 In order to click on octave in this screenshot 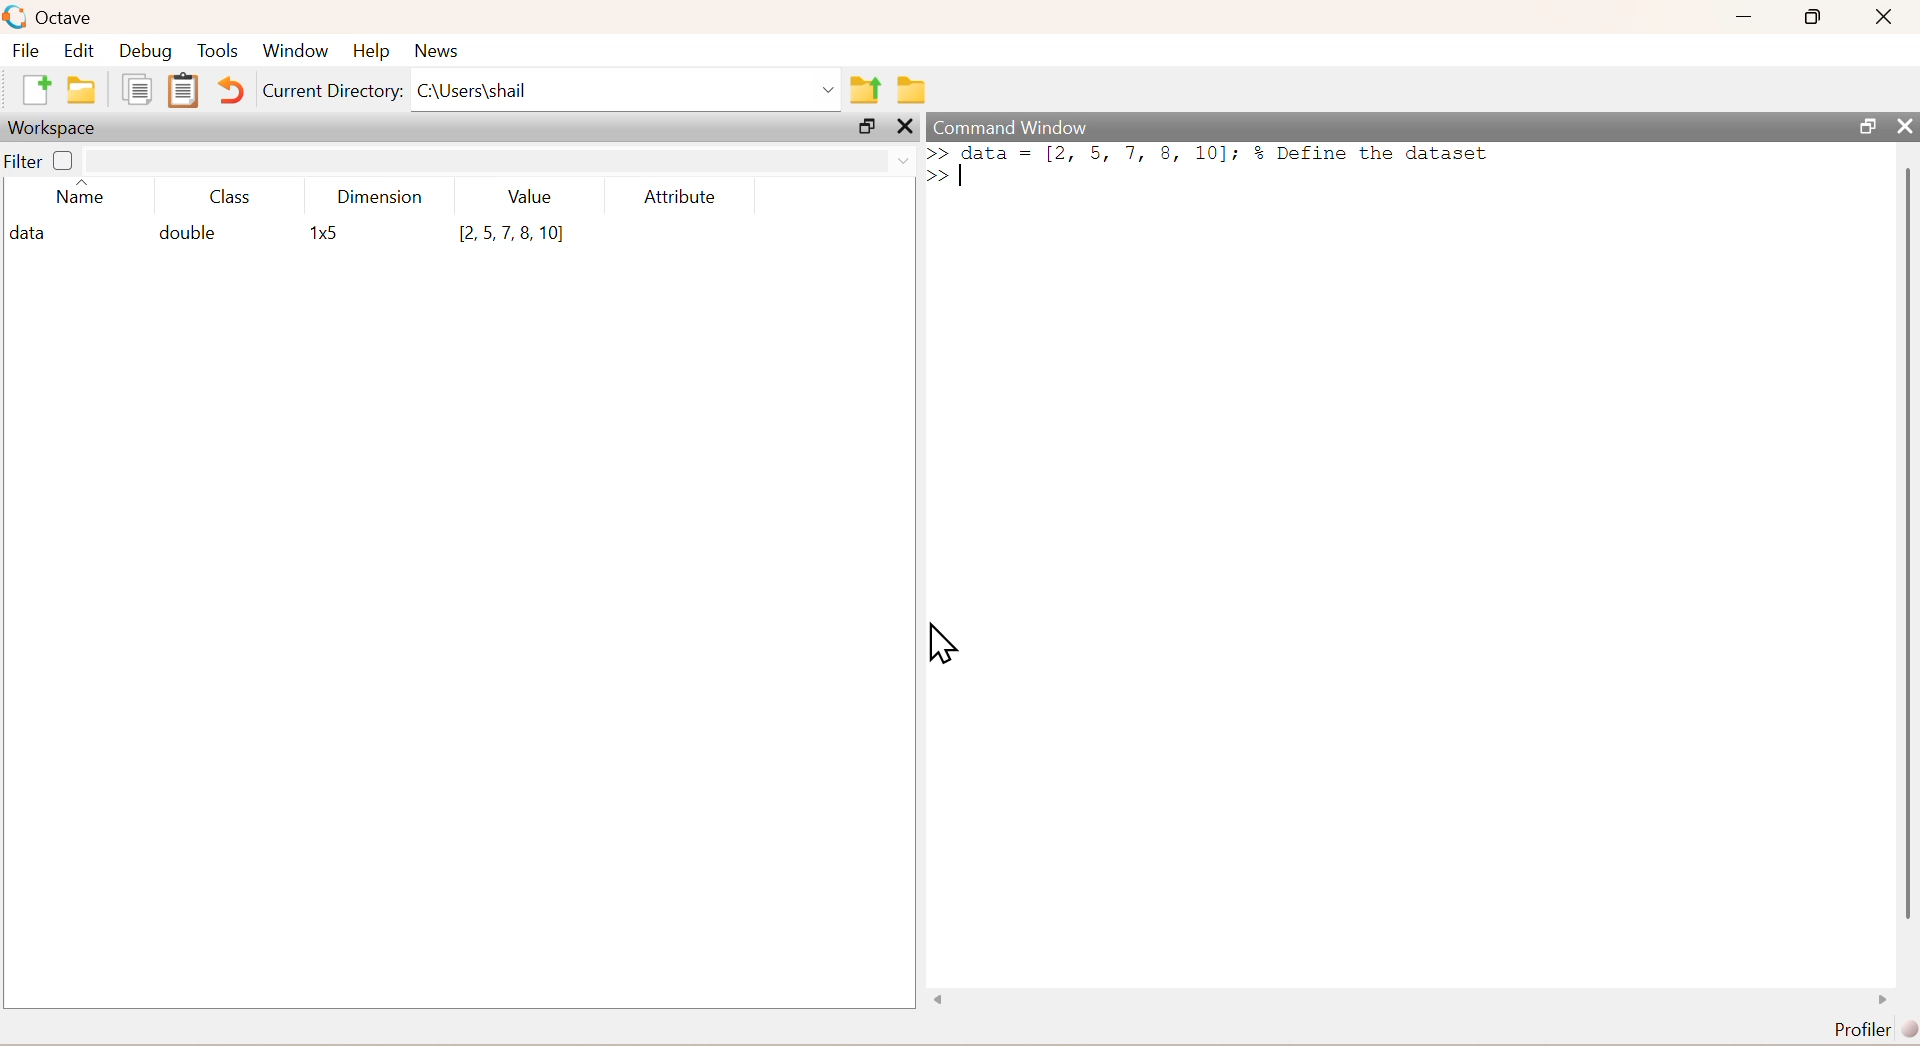, I will do `click(68, 19)`.